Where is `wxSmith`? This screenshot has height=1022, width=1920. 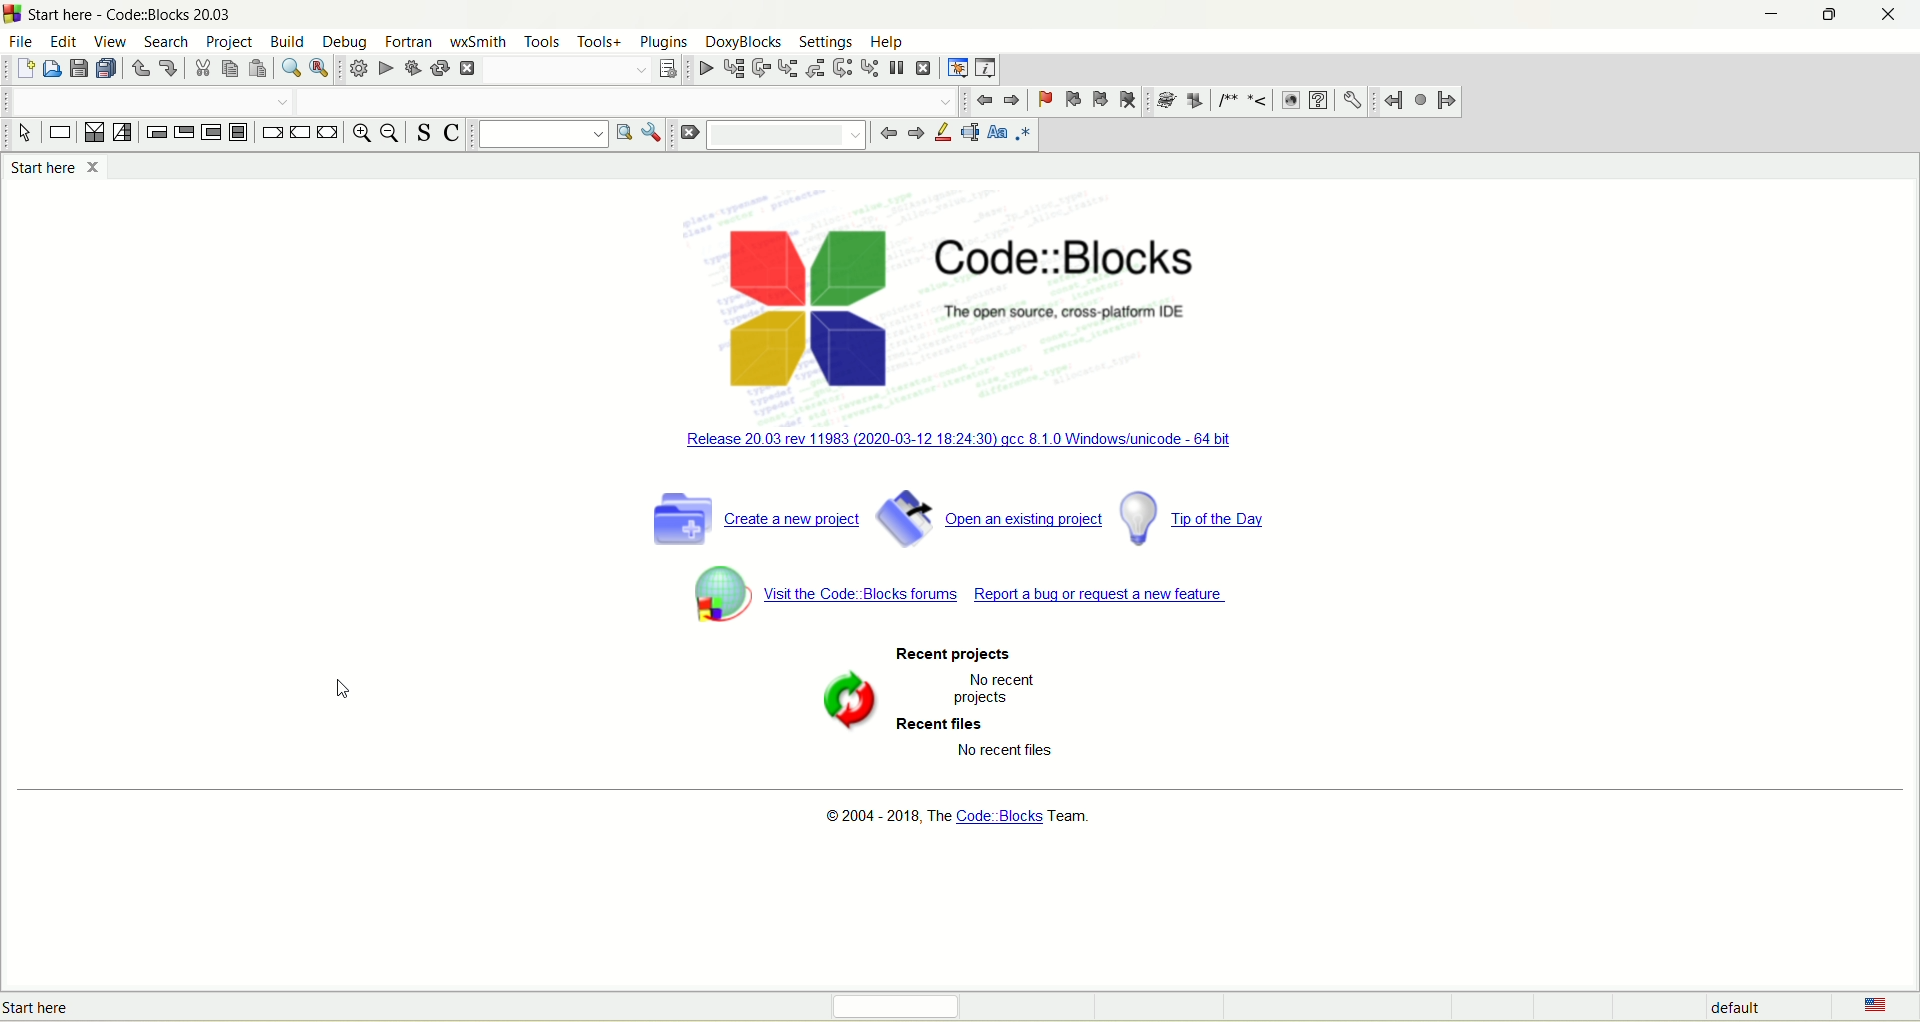 wxSmith is located at coordinates (477, 40).